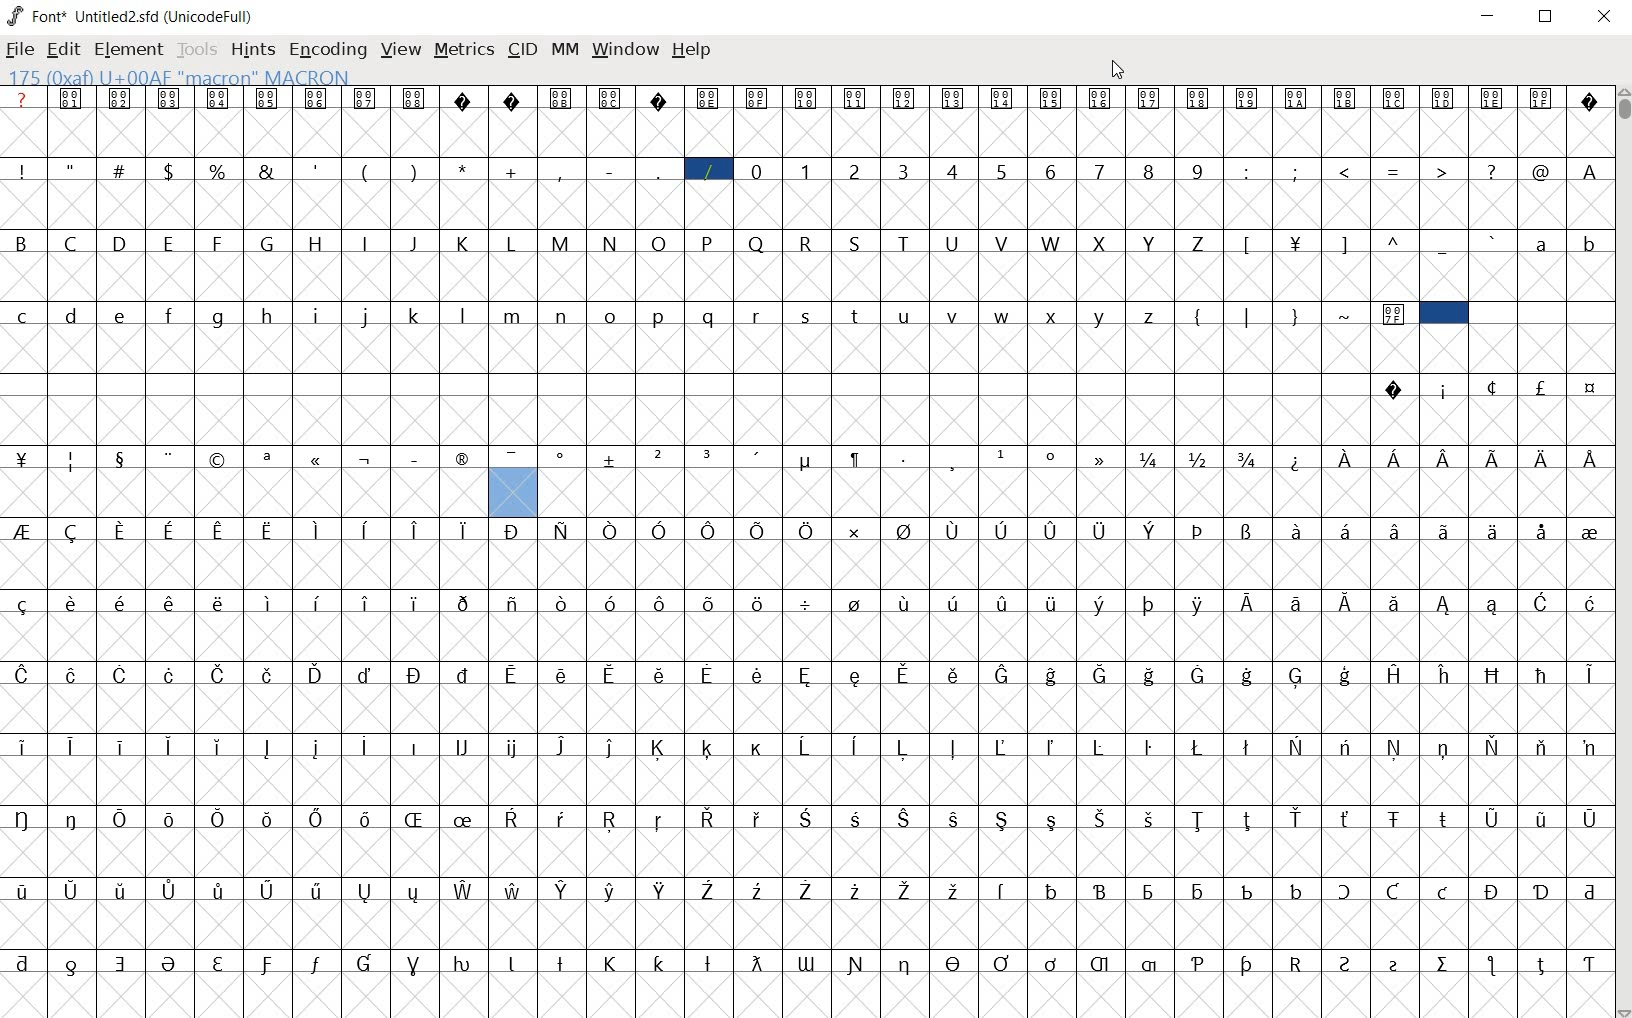  What do you see at coordinates (709, 601) in the screenshot?
I see `Symbol` at bounding box center [709, 601].